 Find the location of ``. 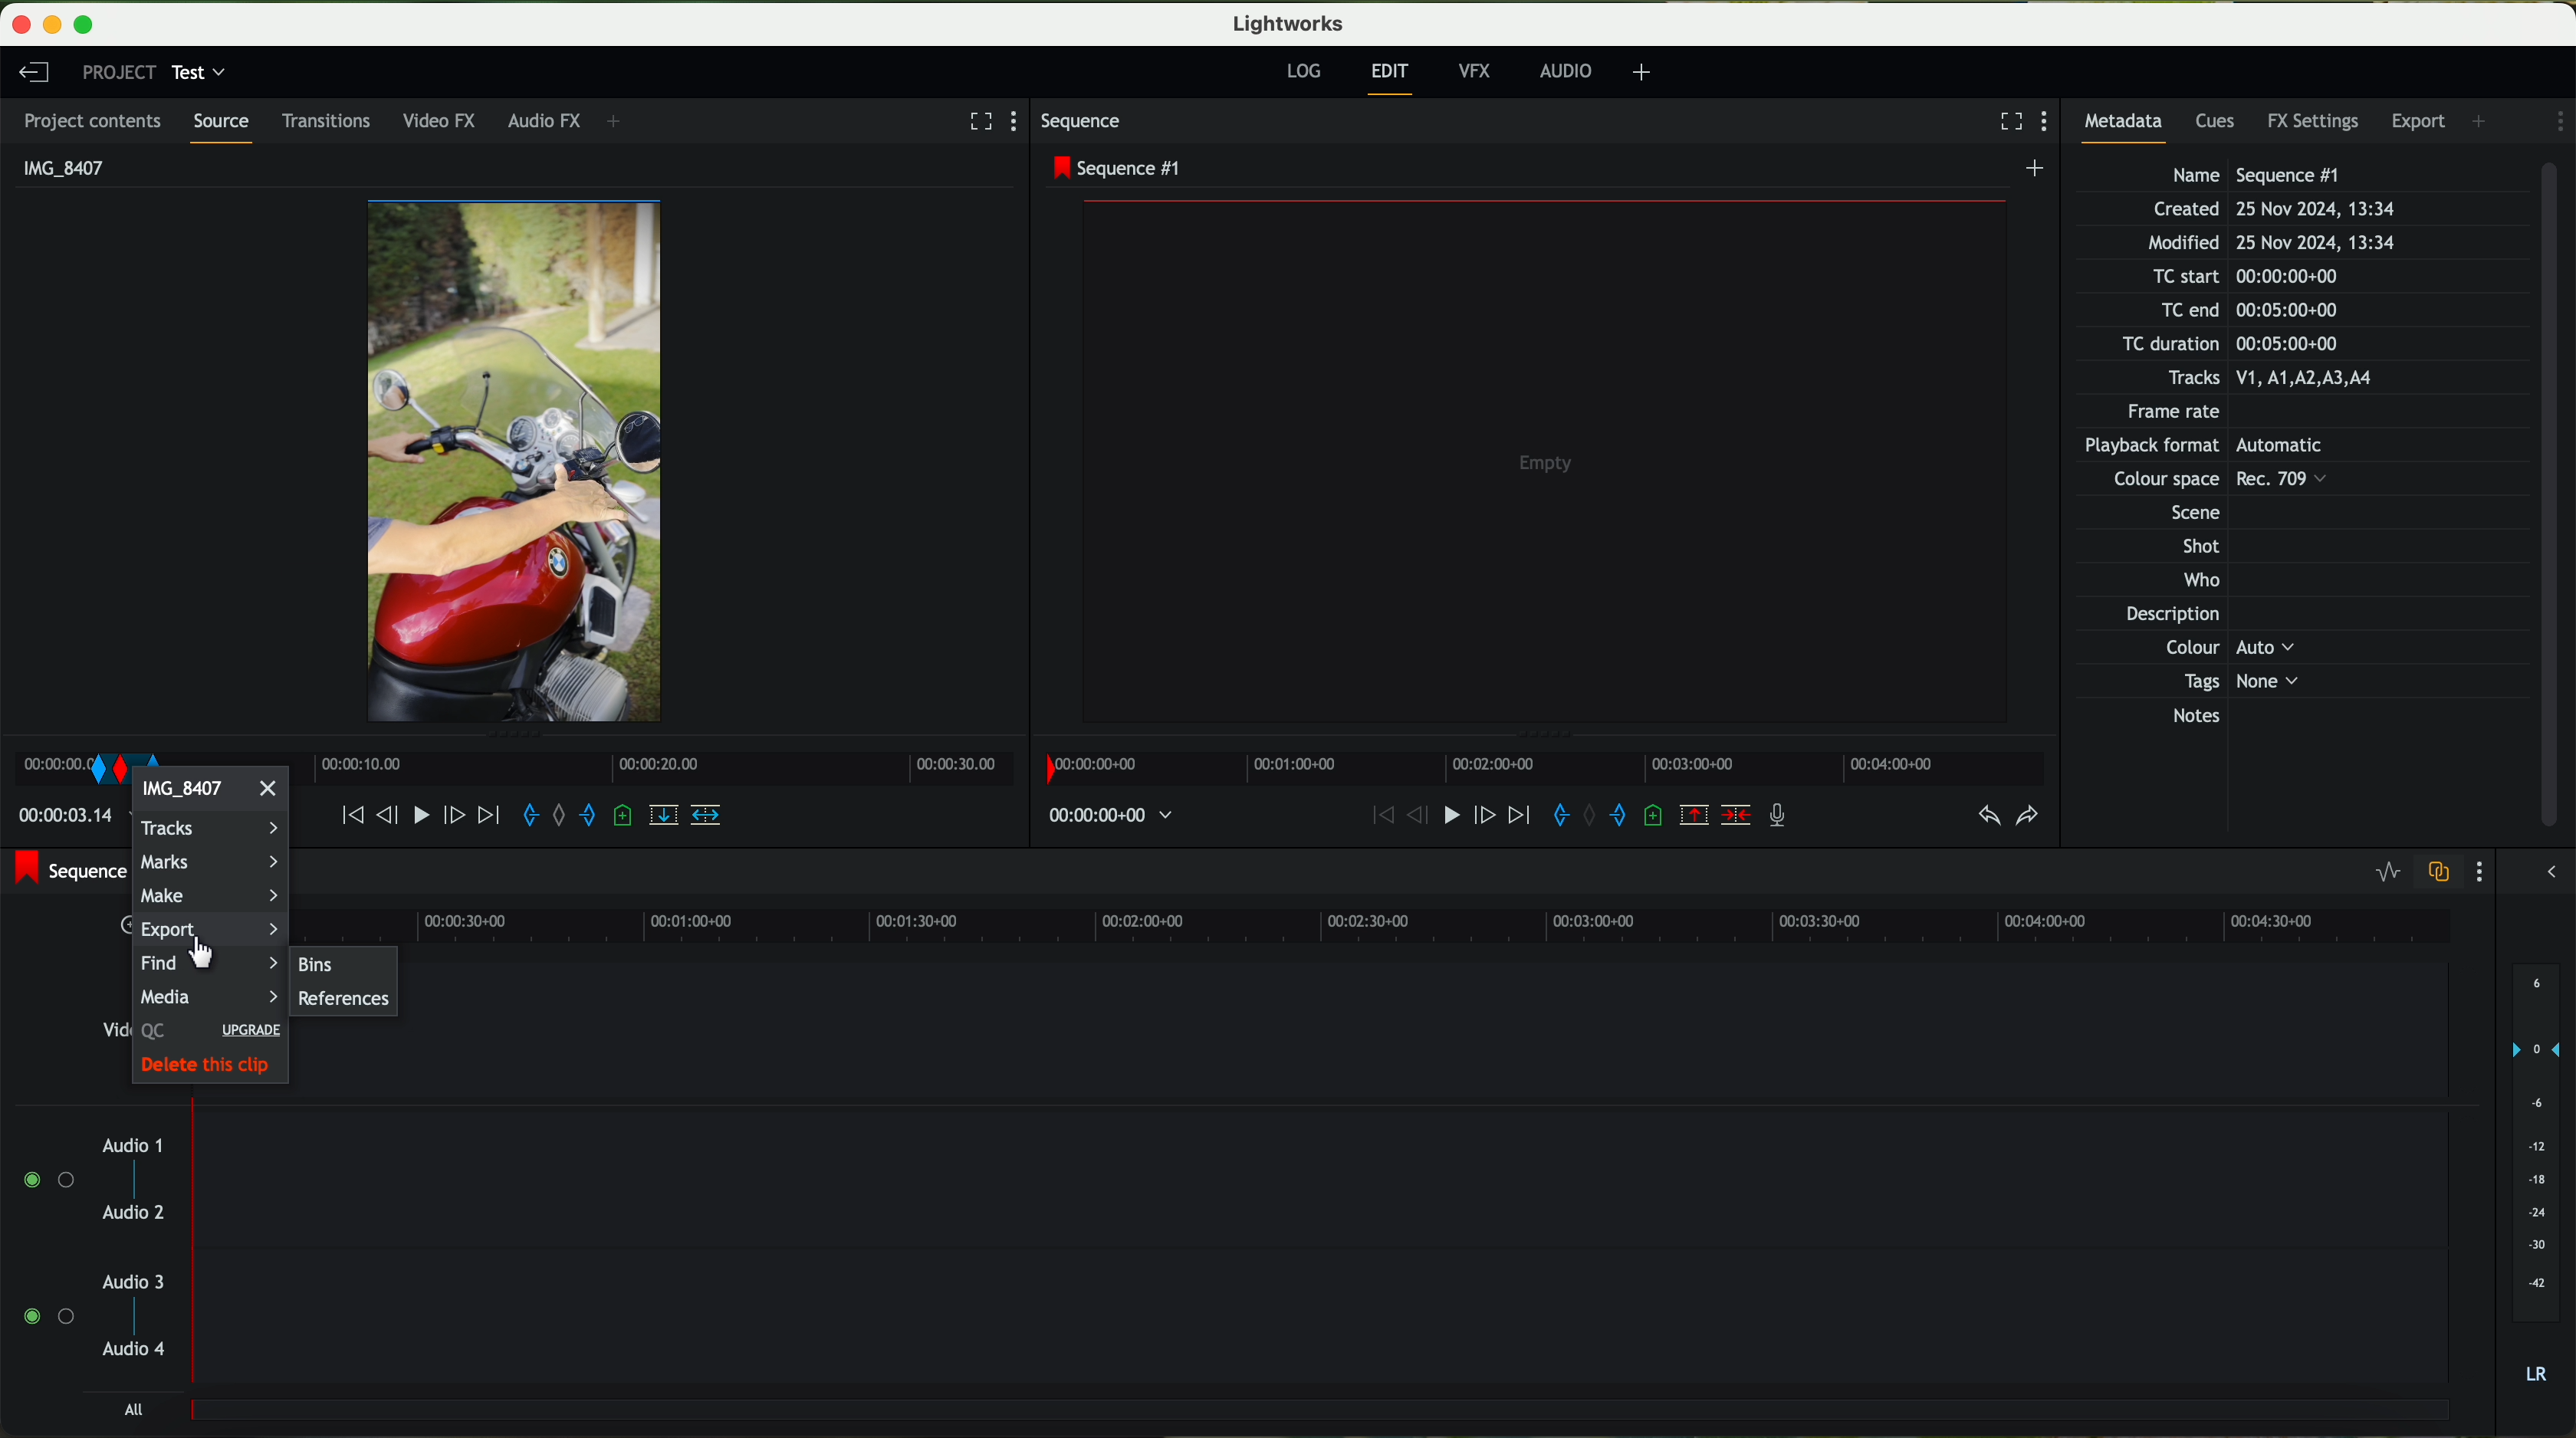

 is located at coordinates (2186, 510).